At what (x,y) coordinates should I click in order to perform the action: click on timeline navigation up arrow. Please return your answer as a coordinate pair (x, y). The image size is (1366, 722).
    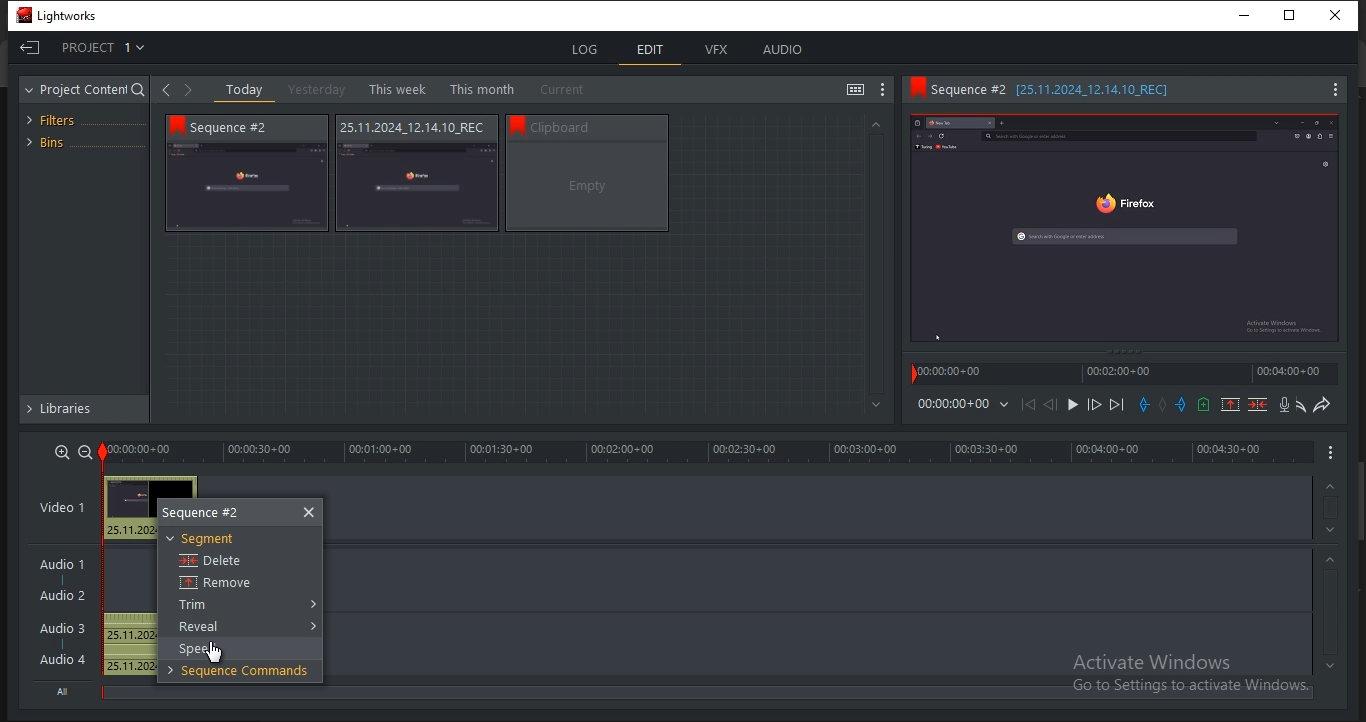
    Looking at the image, I should click on (1338, 665).